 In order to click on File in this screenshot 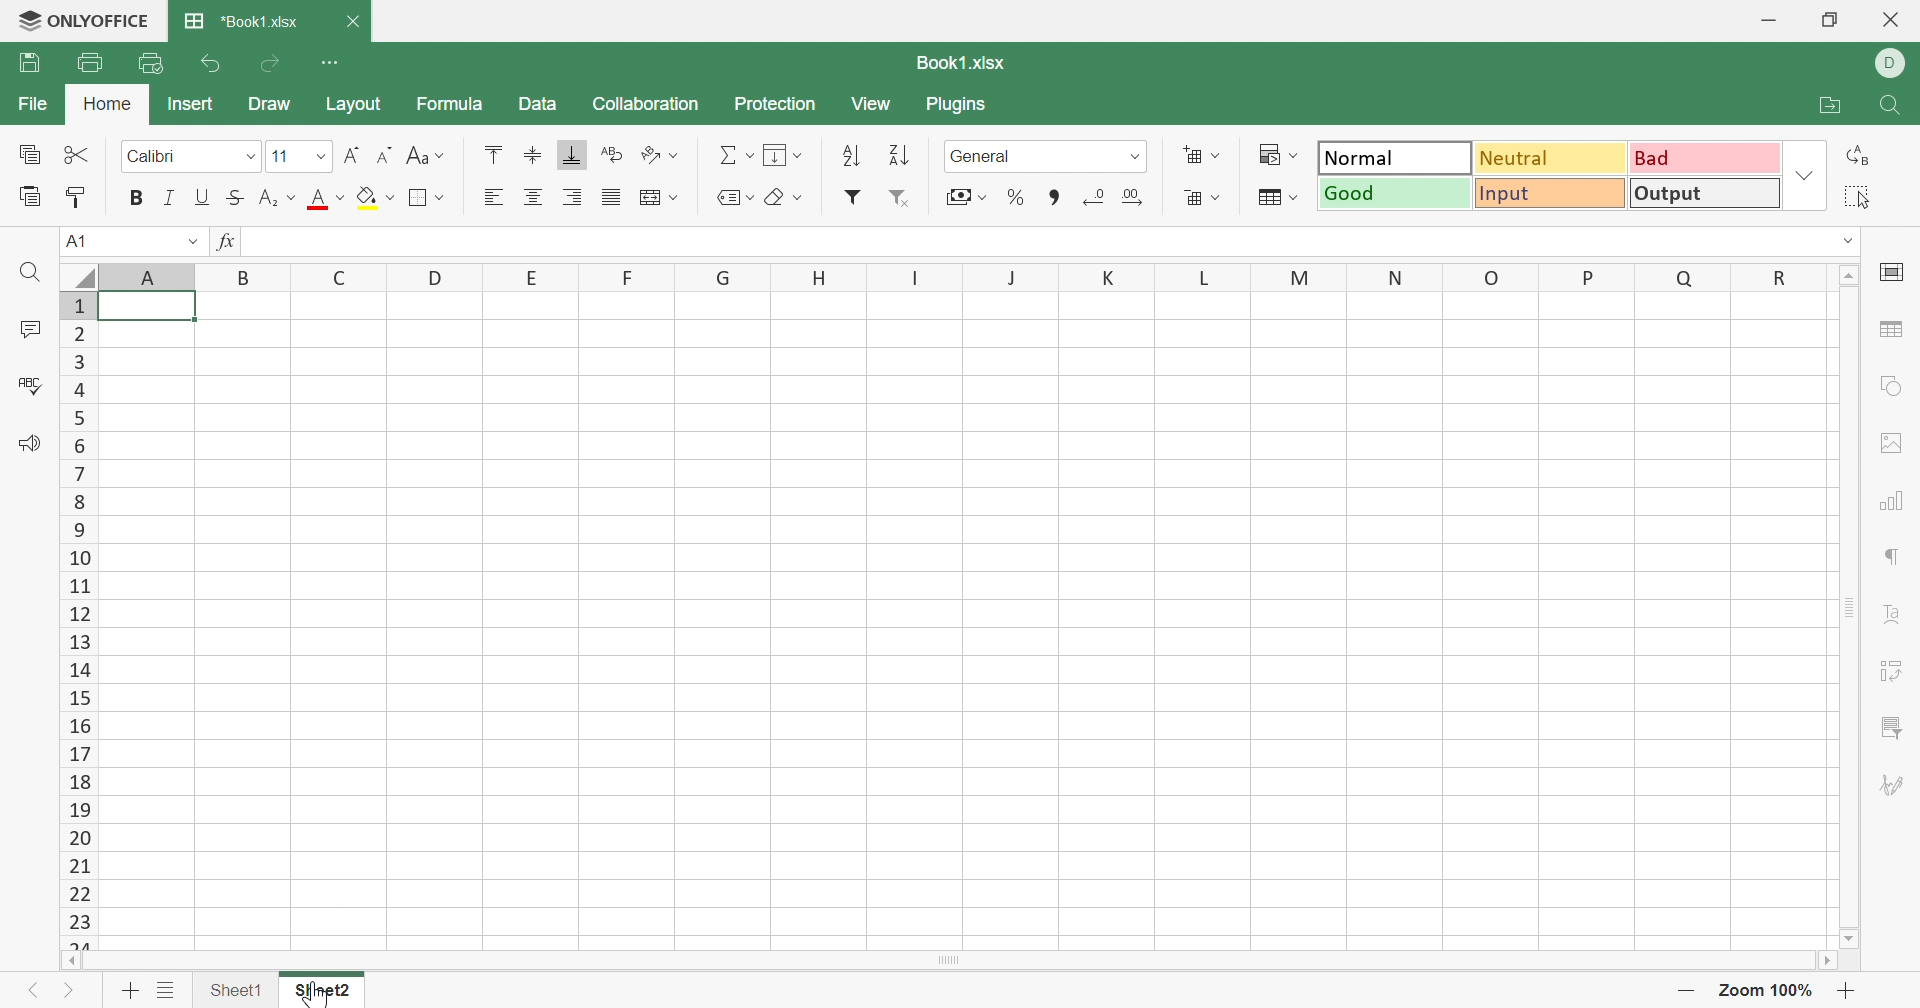, I will do `click(28, 102)`.